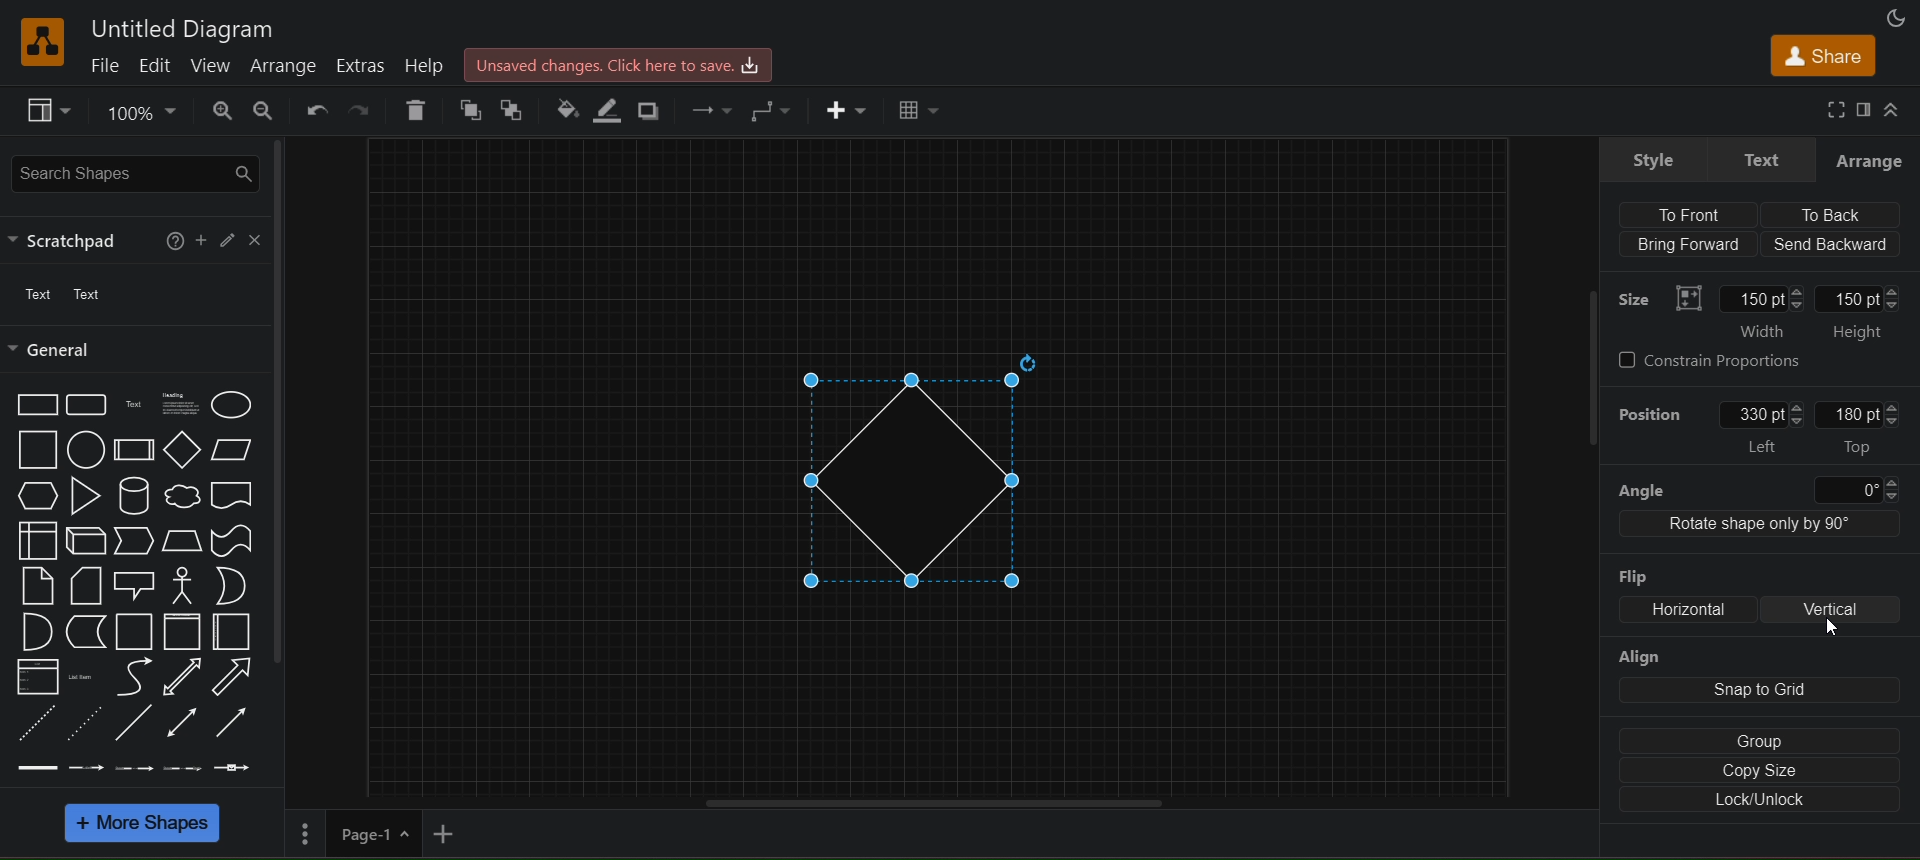 The width and height of the screenshot is (1920, 860). What do you see at coordinates (51, 110) in the screenshot?
I see `view` at bounding box center [51, 110].